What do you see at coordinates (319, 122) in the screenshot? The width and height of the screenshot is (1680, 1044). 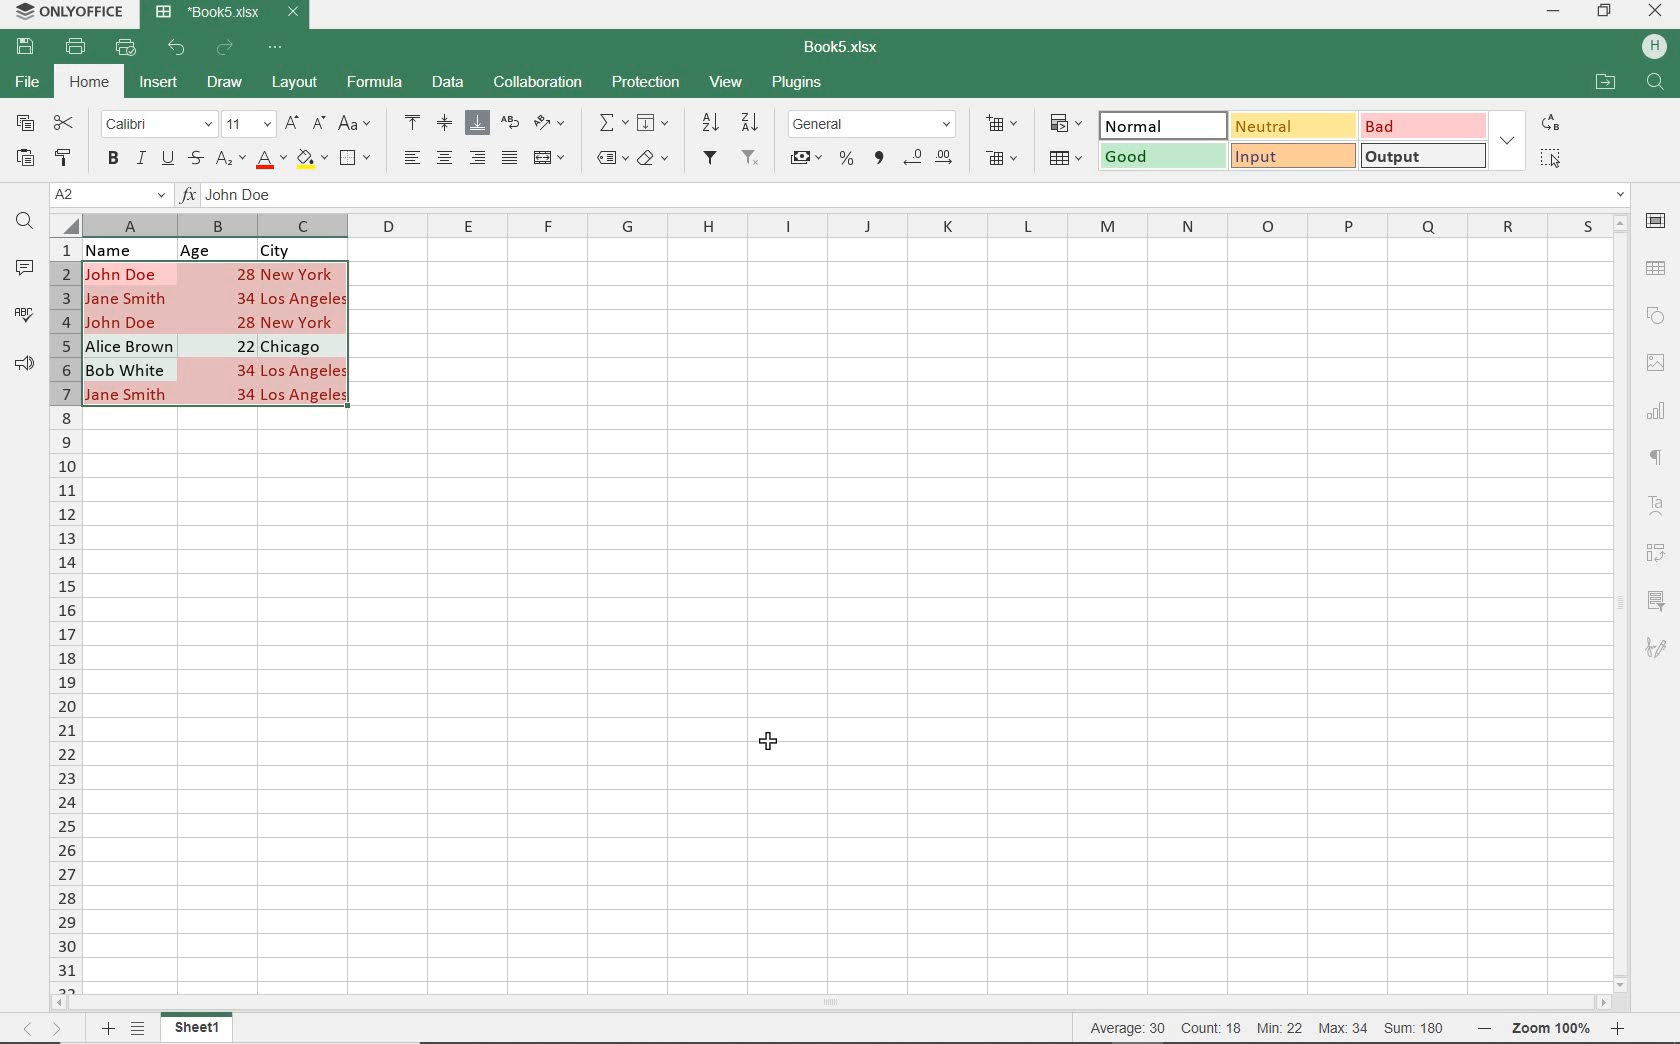 I see `DECREMENT FONT SIZE` at bounding box center [319, 122].